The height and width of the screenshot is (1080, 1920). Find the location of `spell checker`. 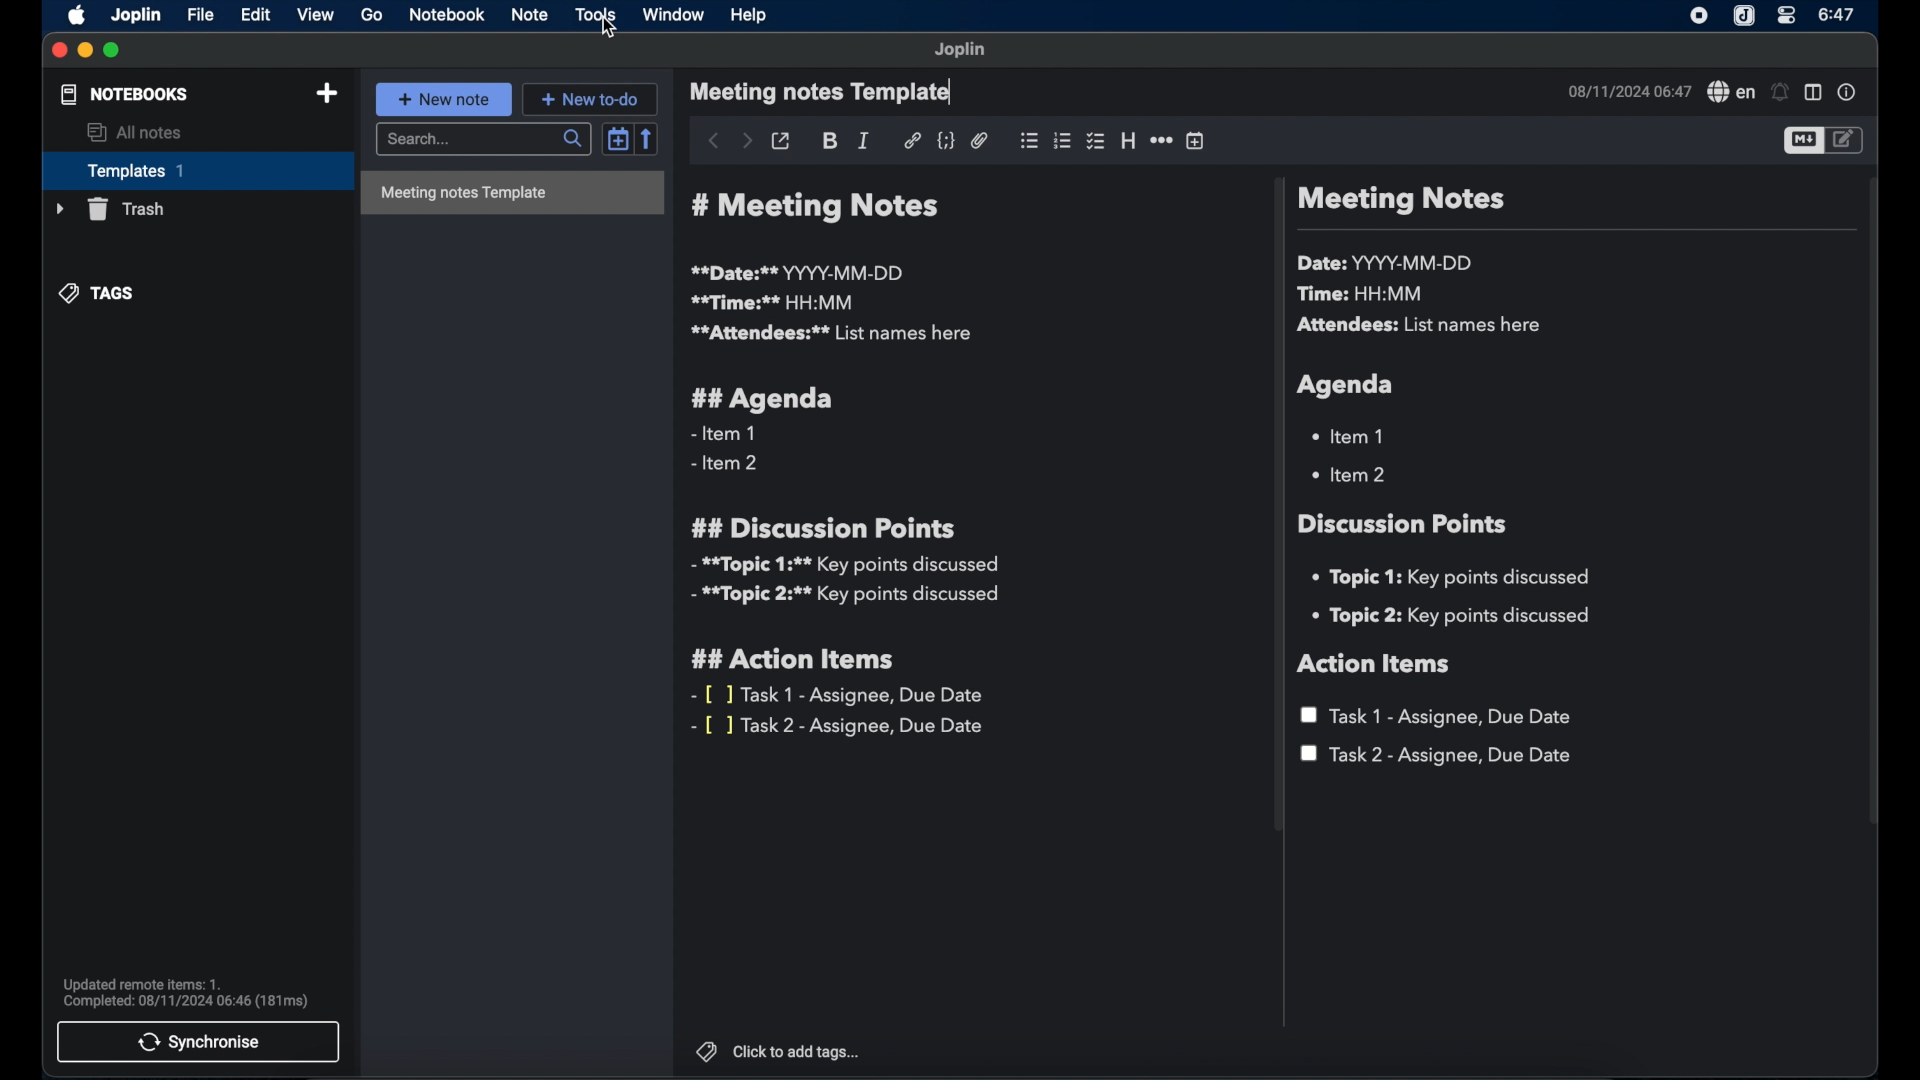

spell checker is located at coordinates (1729, 93).